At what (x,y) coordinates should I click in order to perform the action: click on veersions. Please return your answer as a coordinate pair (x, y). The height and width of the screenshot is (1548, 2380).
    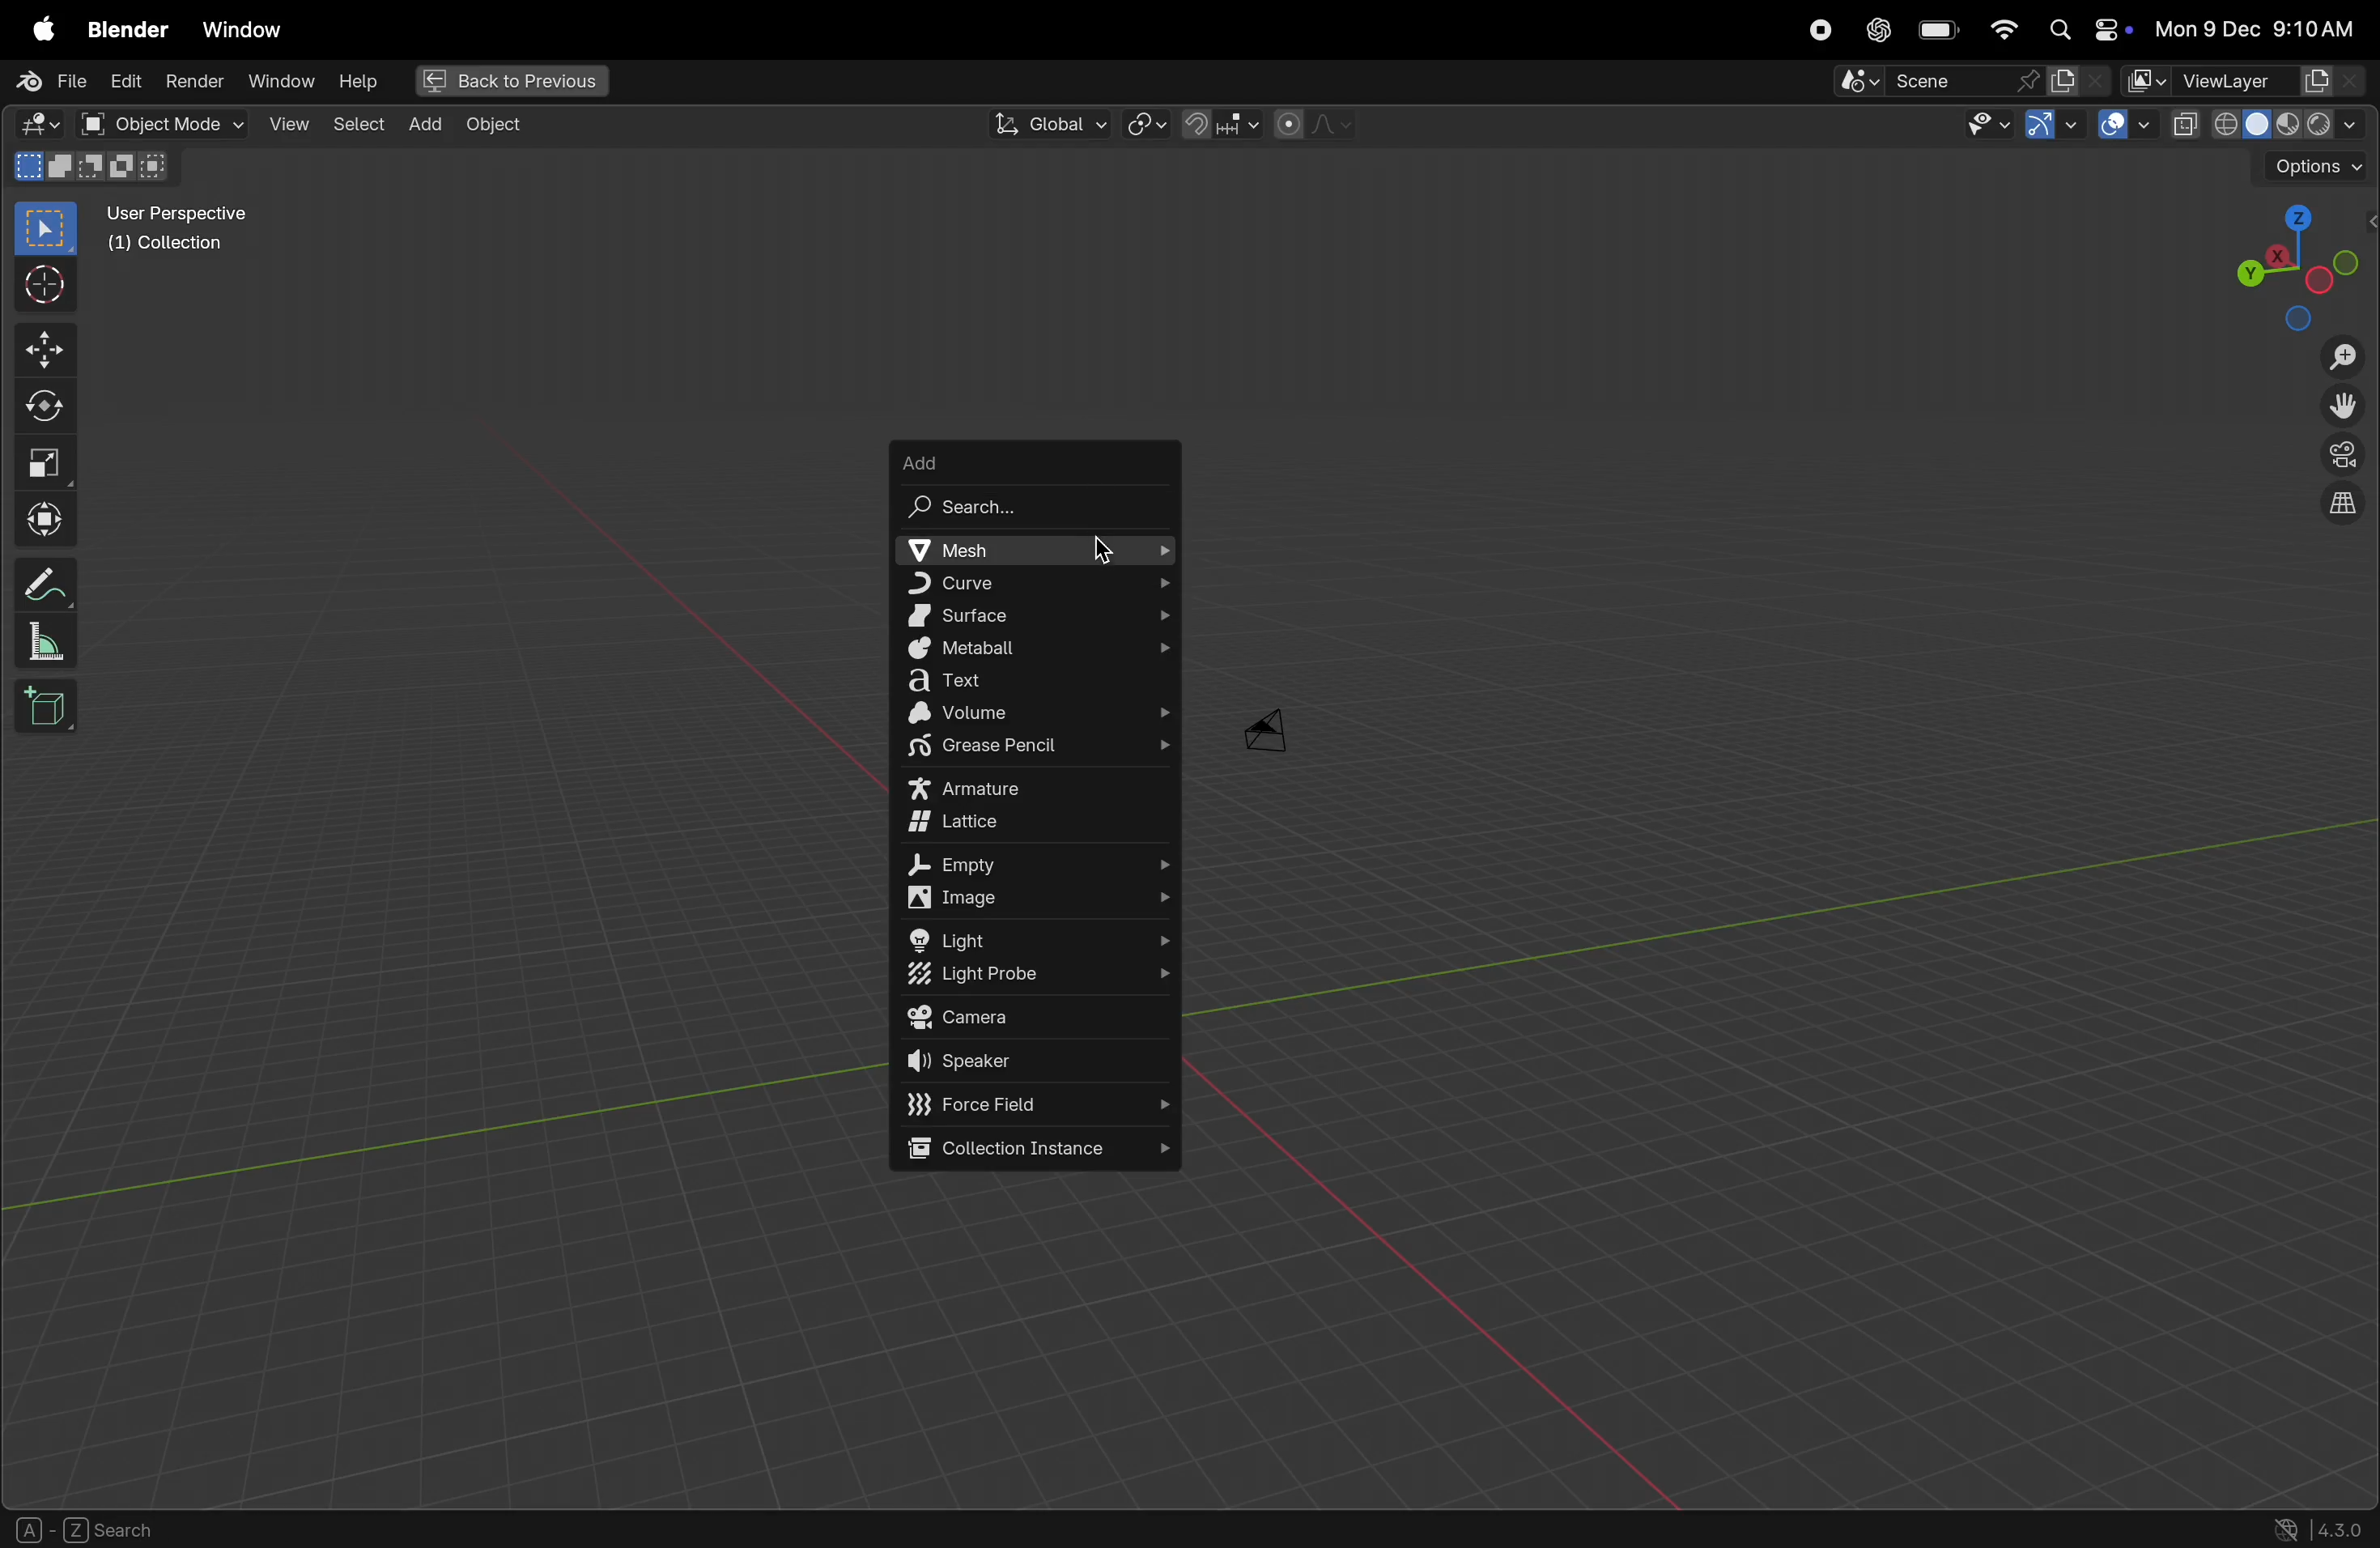
    Looking at the image, I should click on (2320, 1527).